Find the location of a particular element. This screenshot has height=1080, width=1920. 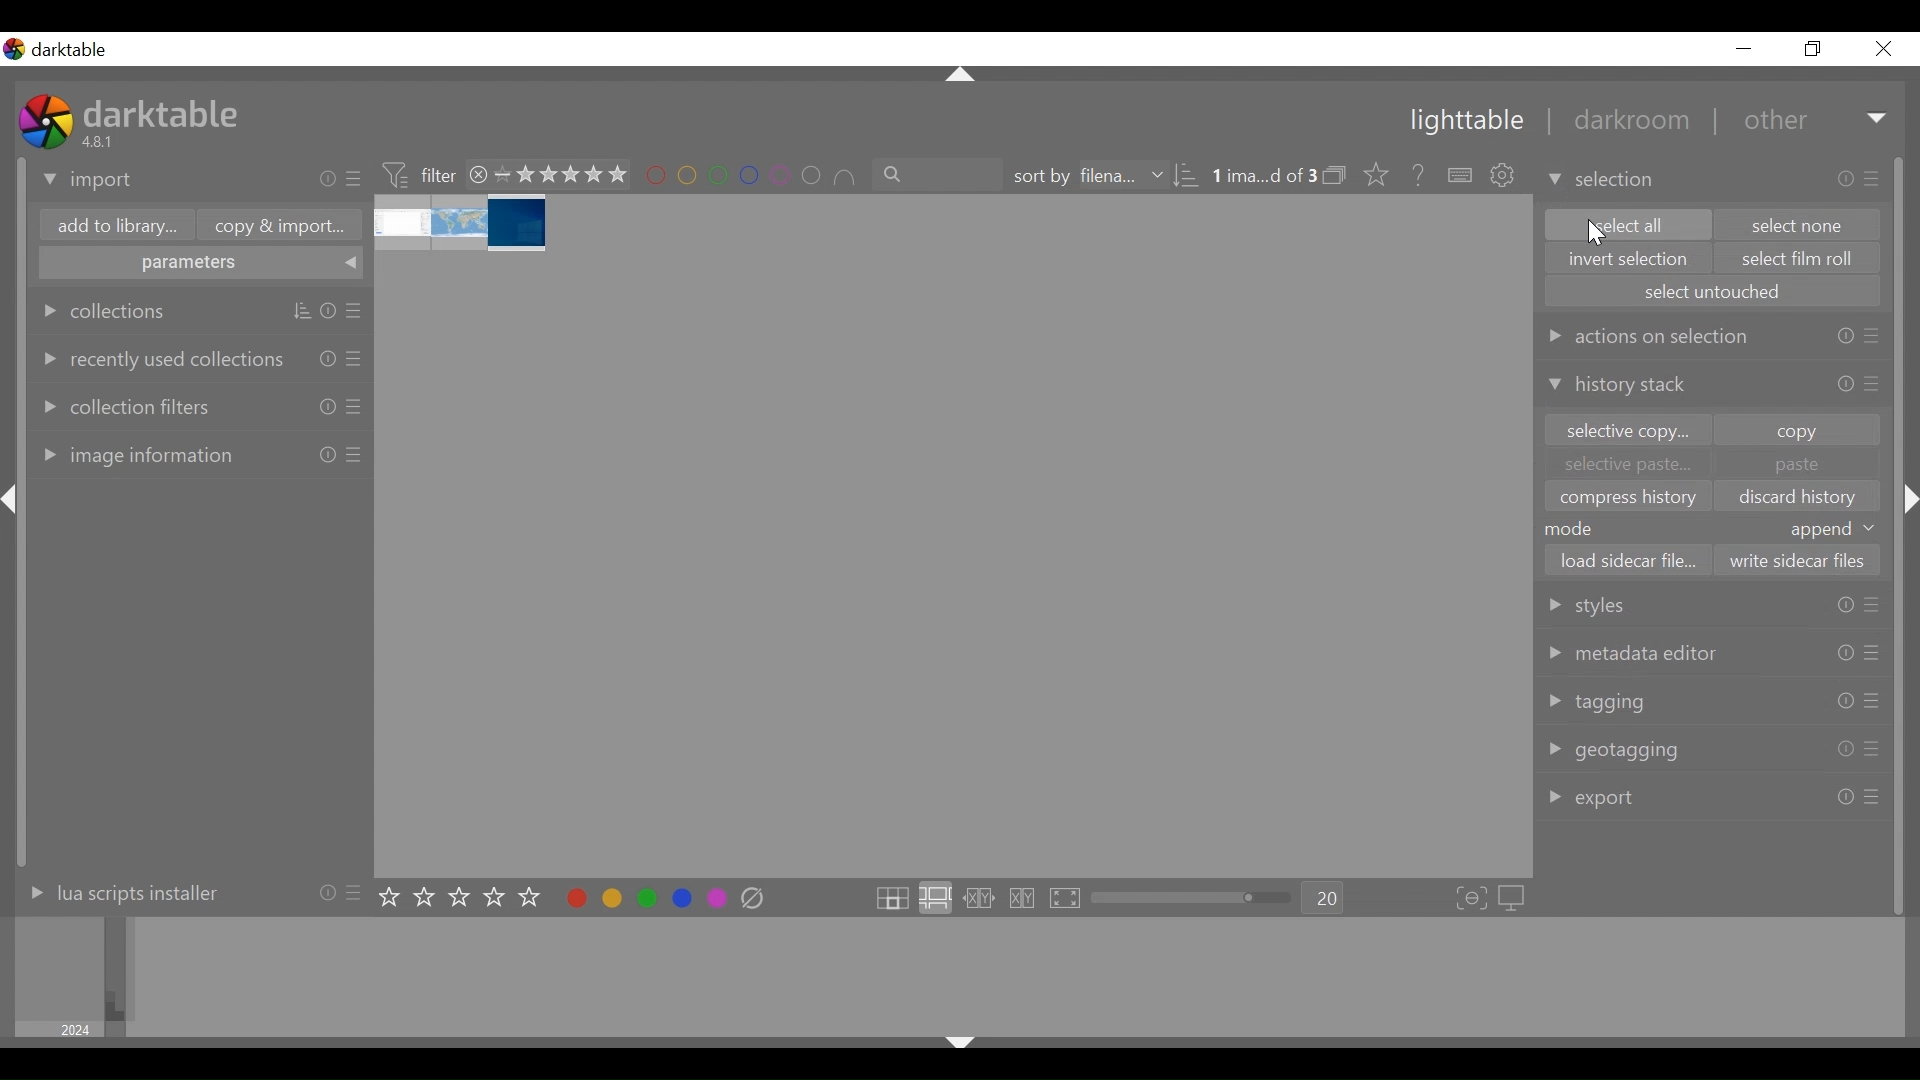

sorting is located at coordinates (302, 312).